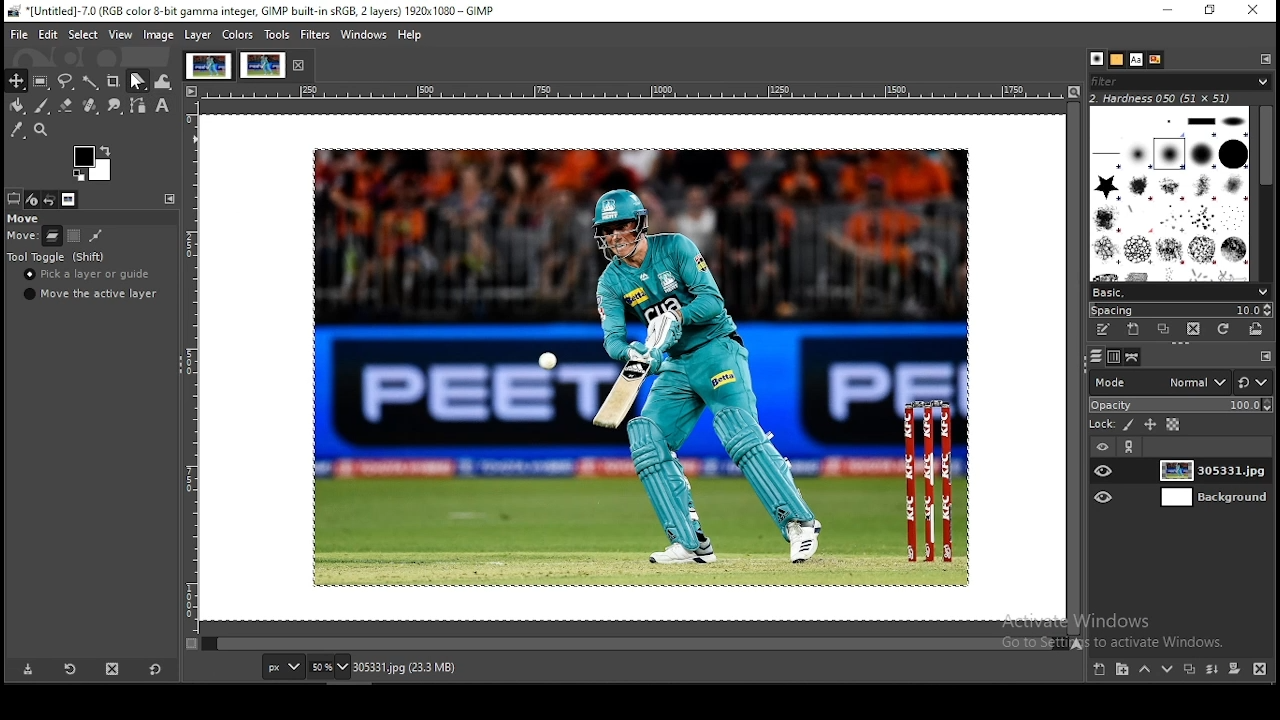 Image resolution: width=1280 pixels, height=720 pixels. I want to click on lock position and size, so click(1153, 426).